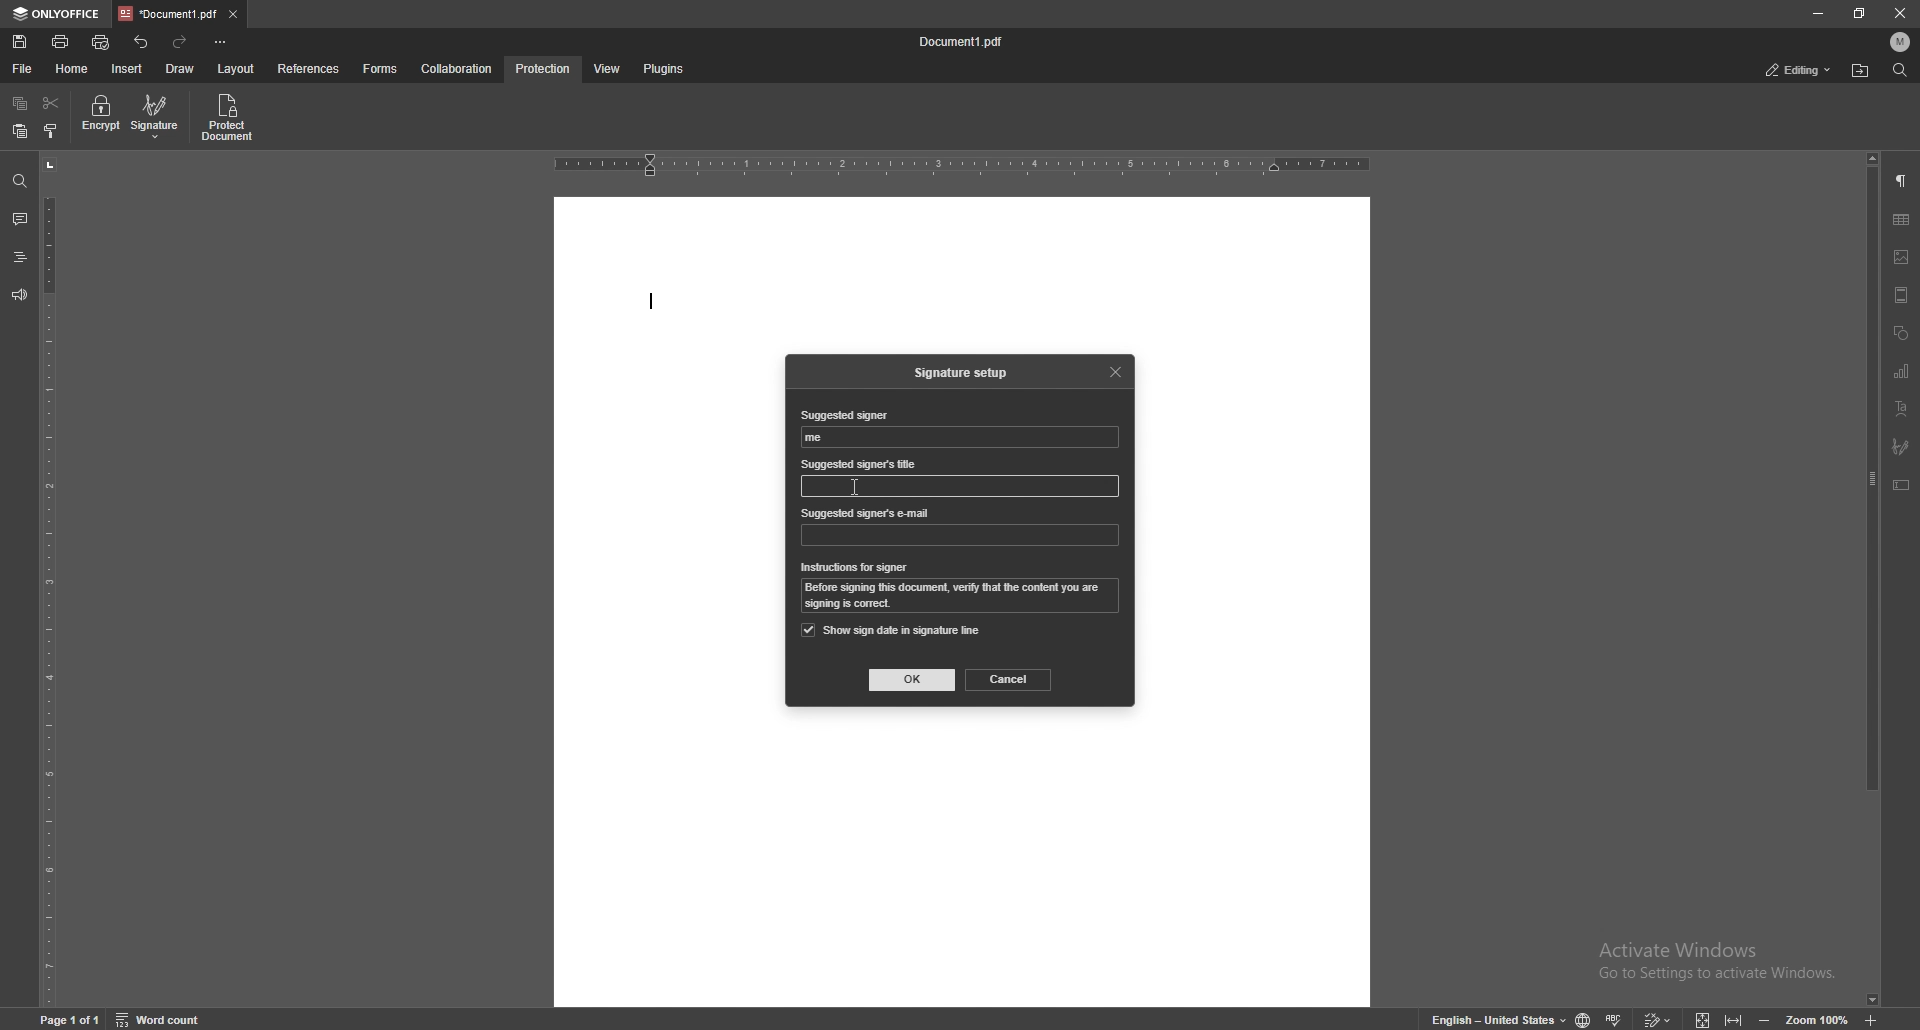 The height and width of the screenshot is (1030, 1920). What do you see at coordinates (1736, 1016) in the screenshot?
I see `fit to width` at bounding box center [1736, 1016].